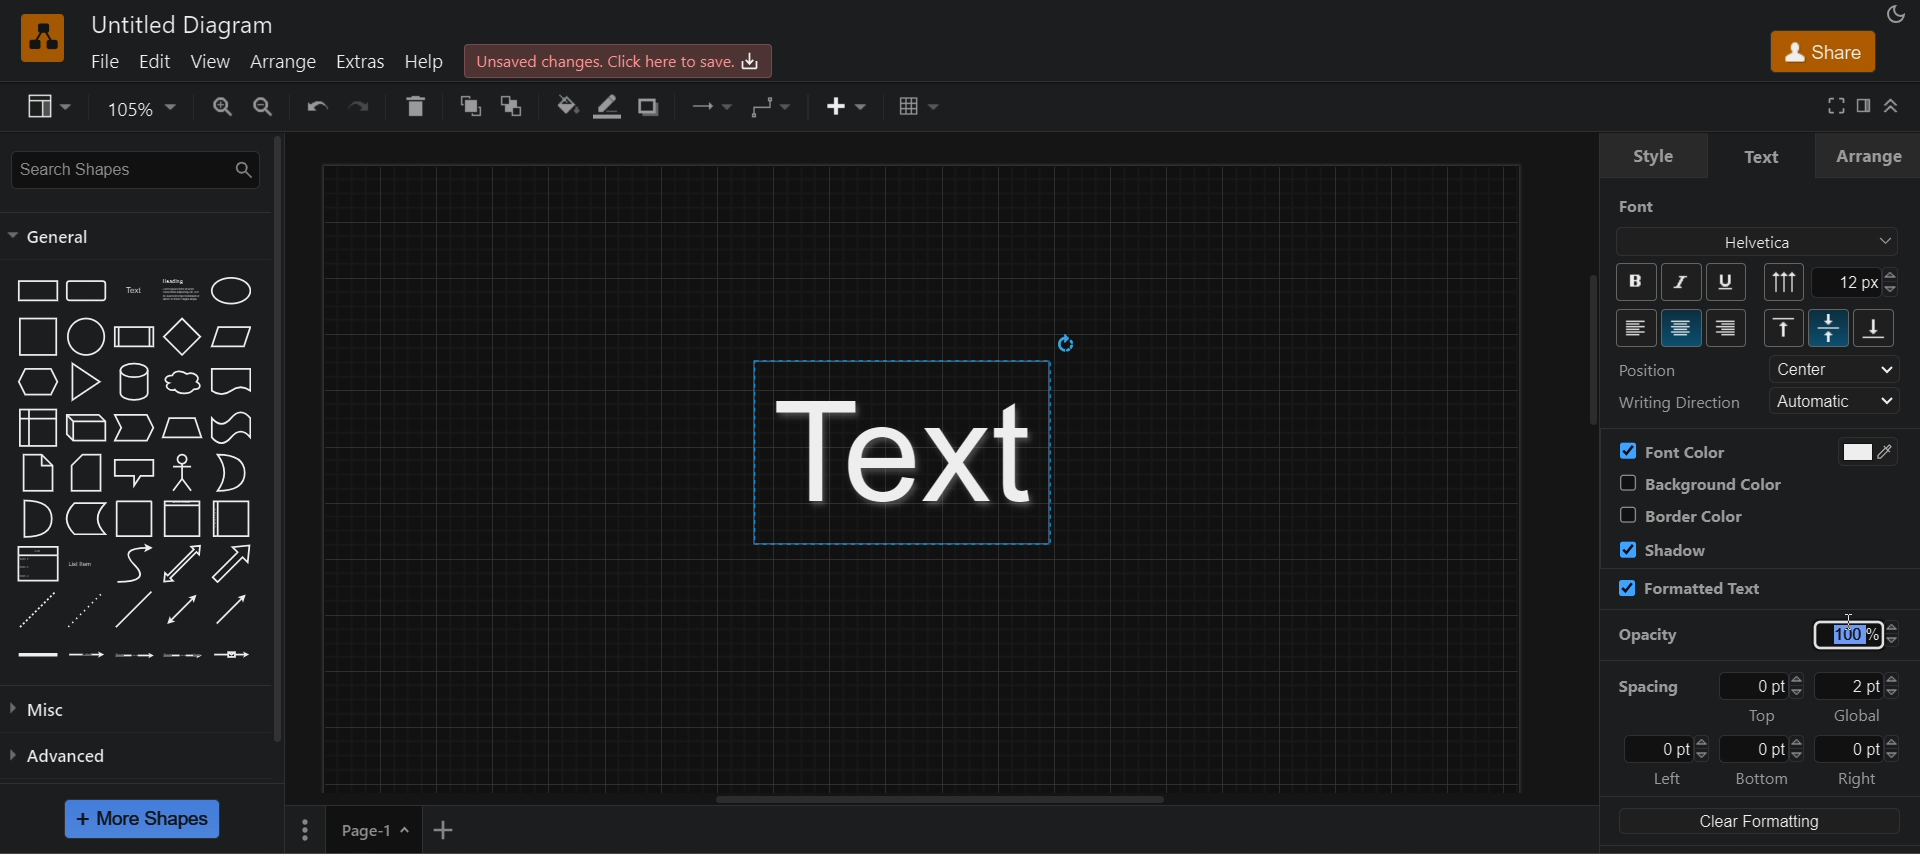  Describe the element at coordinates (774, 107) in the screenshot. I see `waypoints` at that location.